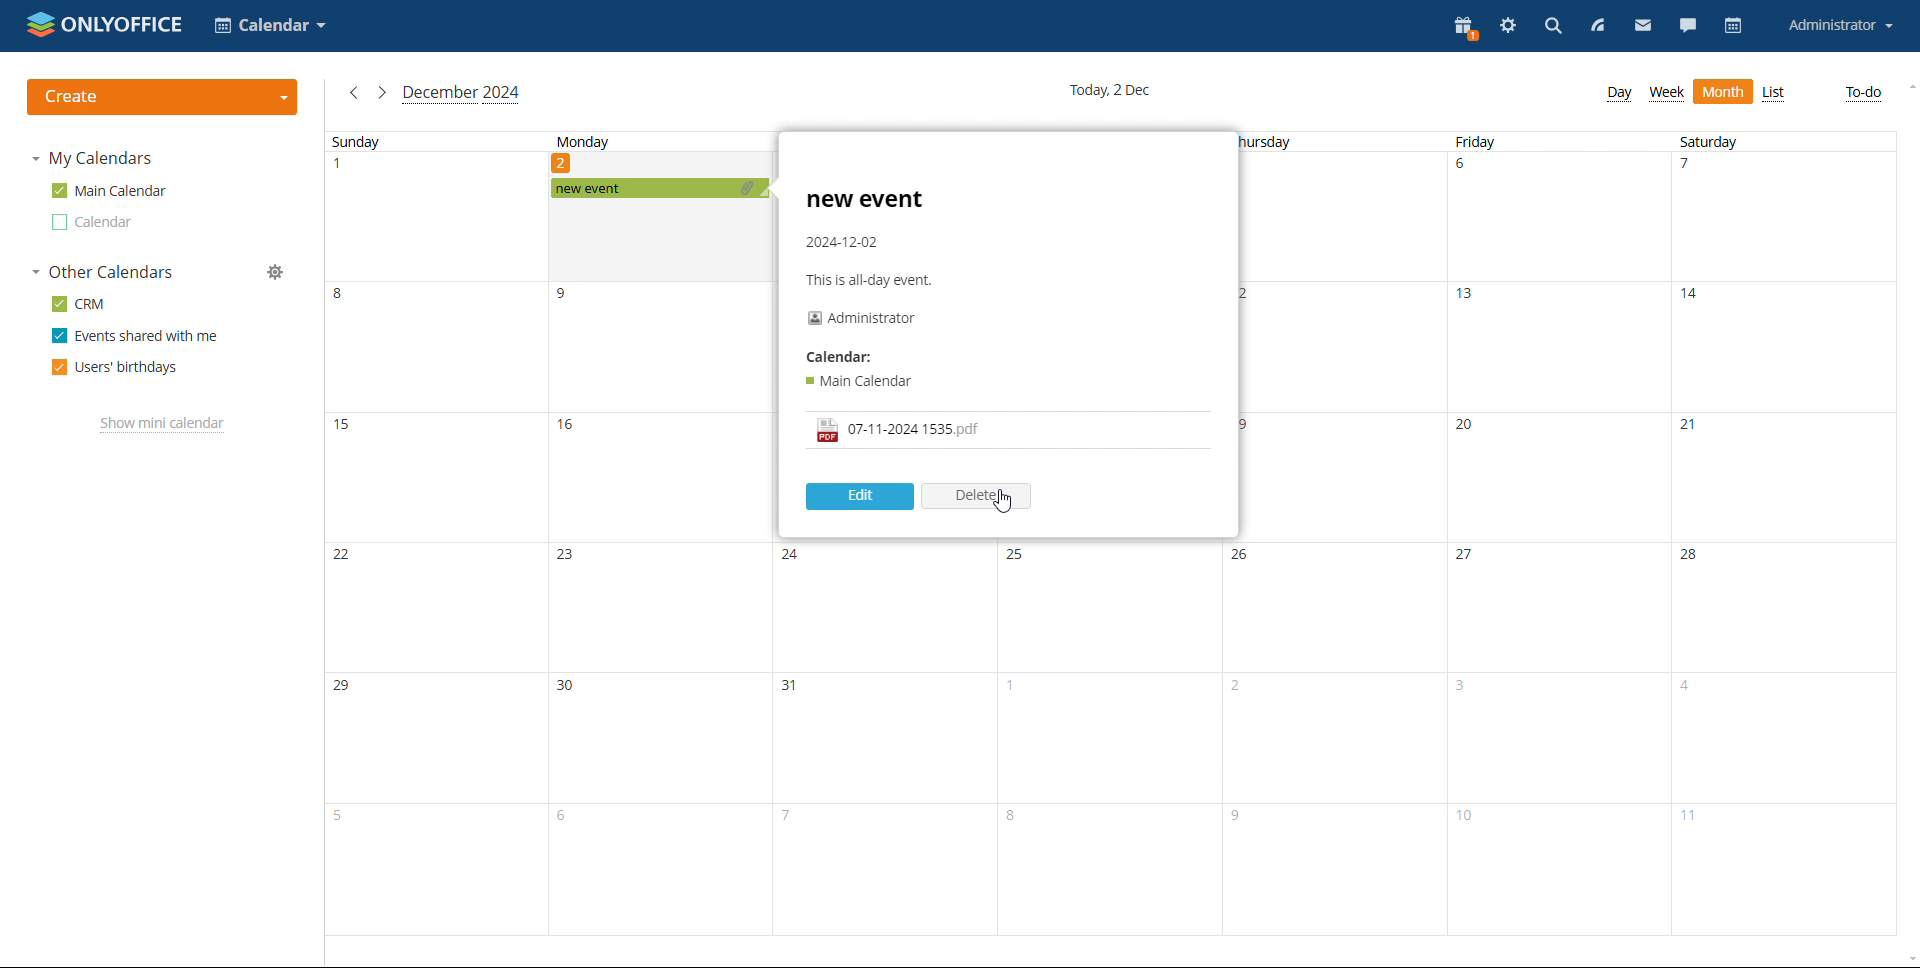 Image resolution: width=1920 pixels, height=968 pixels. Describe the element at coordinates (1697, 302) in the screenshot. I see `14` at that location.